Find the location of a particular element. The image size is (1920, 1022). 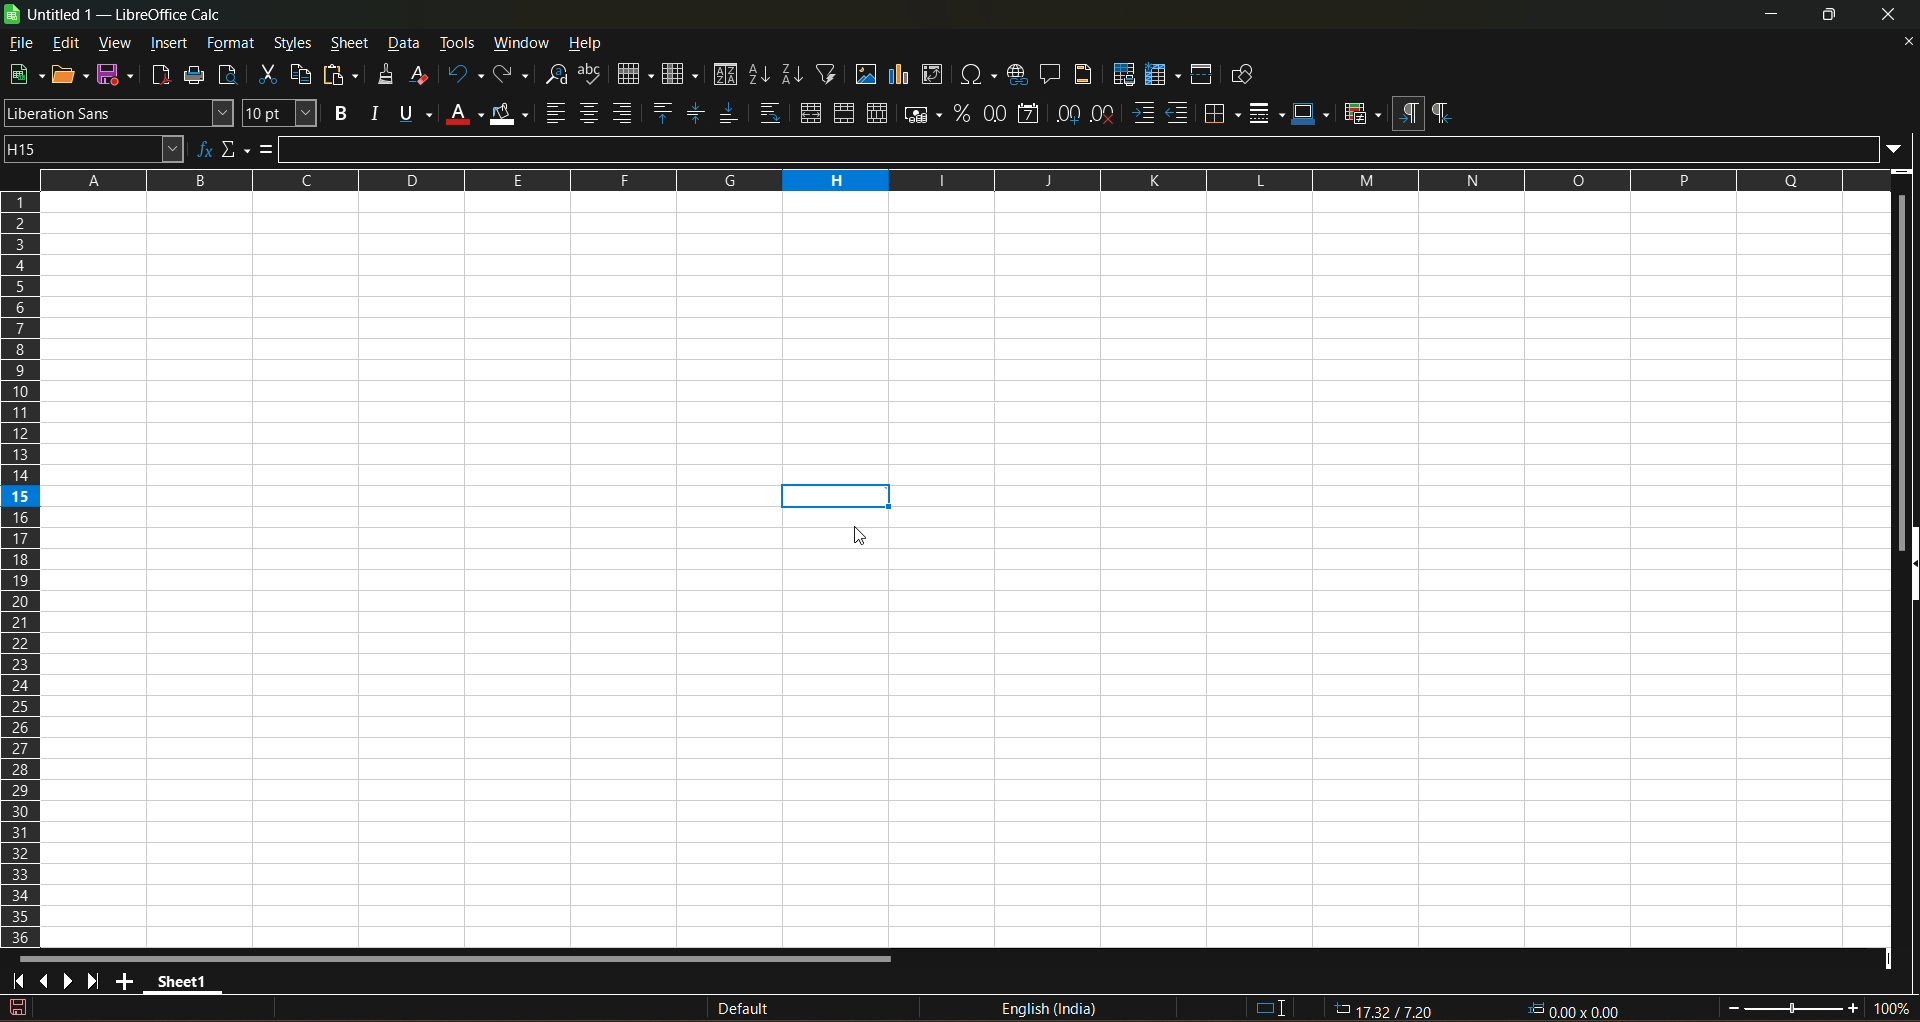

insert image is located at coordinates (866, 74).